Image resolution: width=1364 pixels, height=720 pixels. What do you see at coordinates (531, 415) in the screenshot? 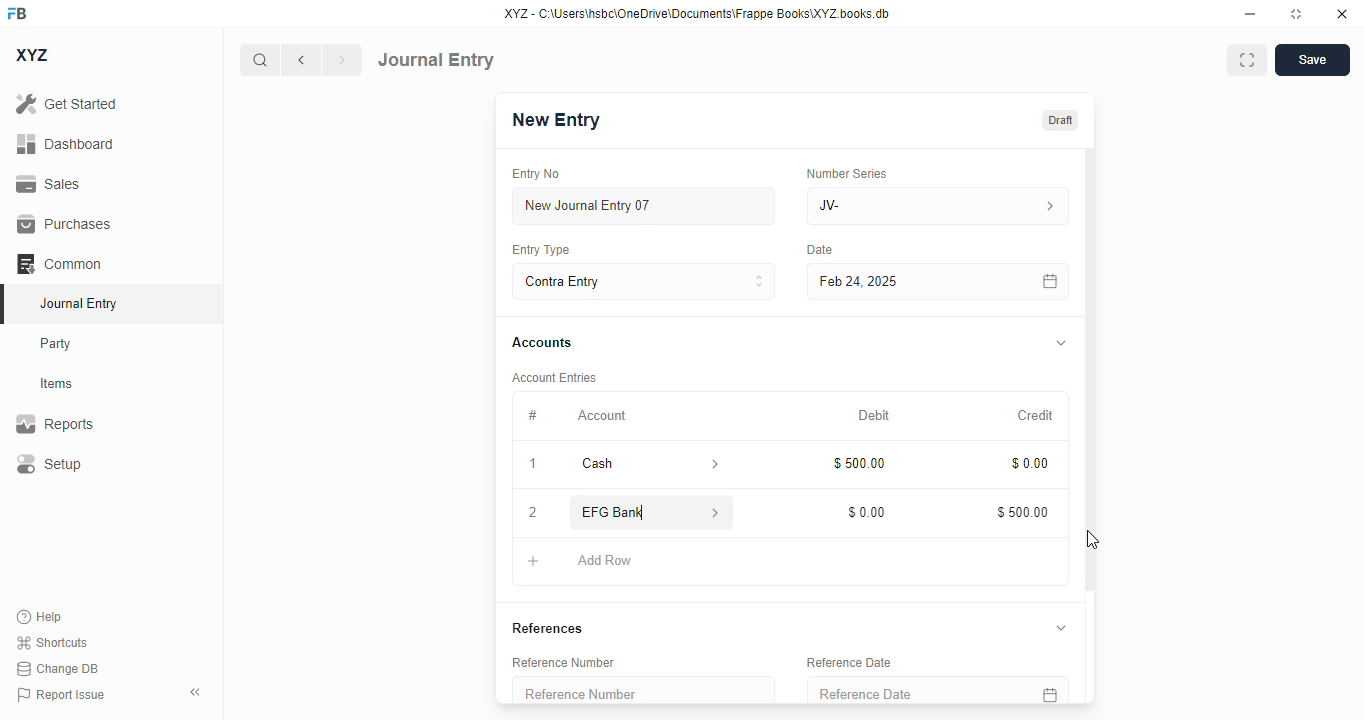
I see `#` at bounding box center [531, 415].